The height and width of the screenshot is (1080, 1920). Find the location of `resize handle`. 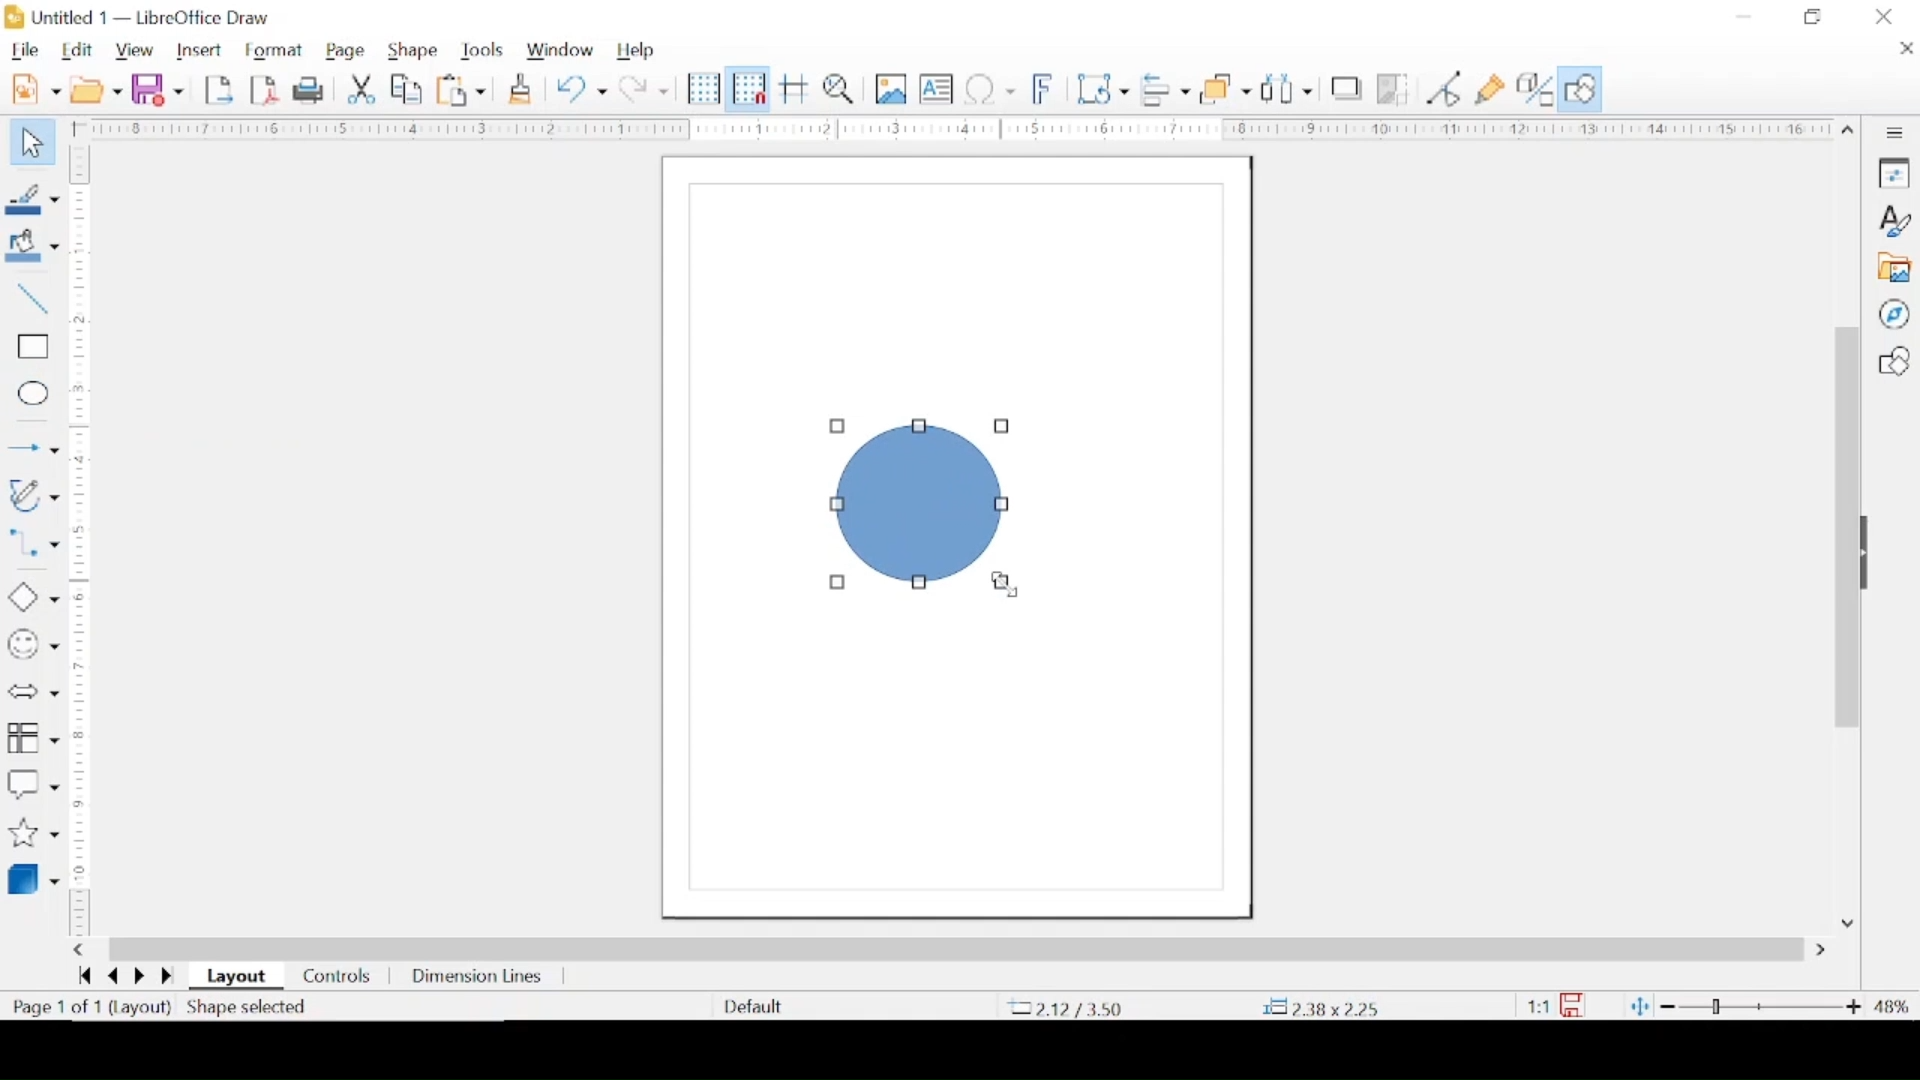

resize handle is located at coordinates (919, 583).